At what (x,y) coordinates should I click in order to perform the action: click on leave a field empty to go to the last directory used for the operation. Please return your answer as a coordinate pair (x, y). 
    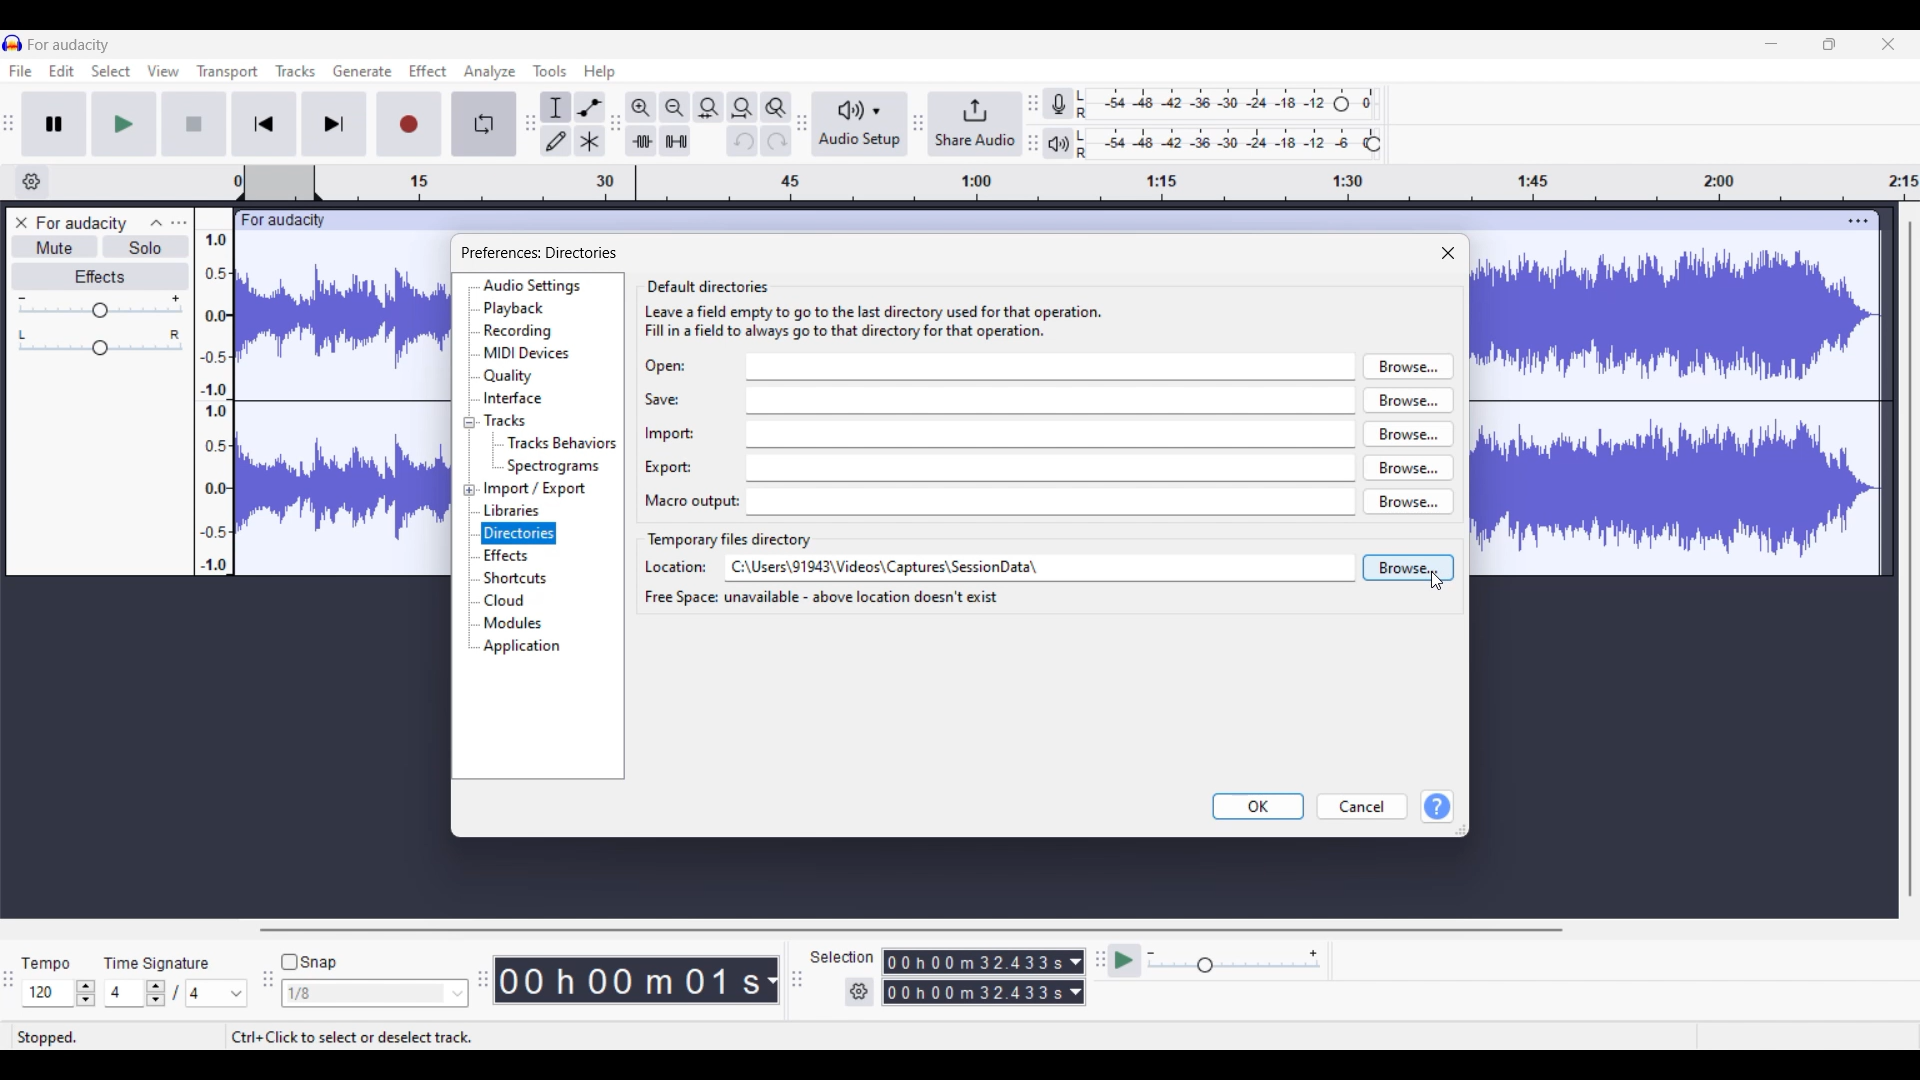
    Looking at the image, I should click on (879, 321).